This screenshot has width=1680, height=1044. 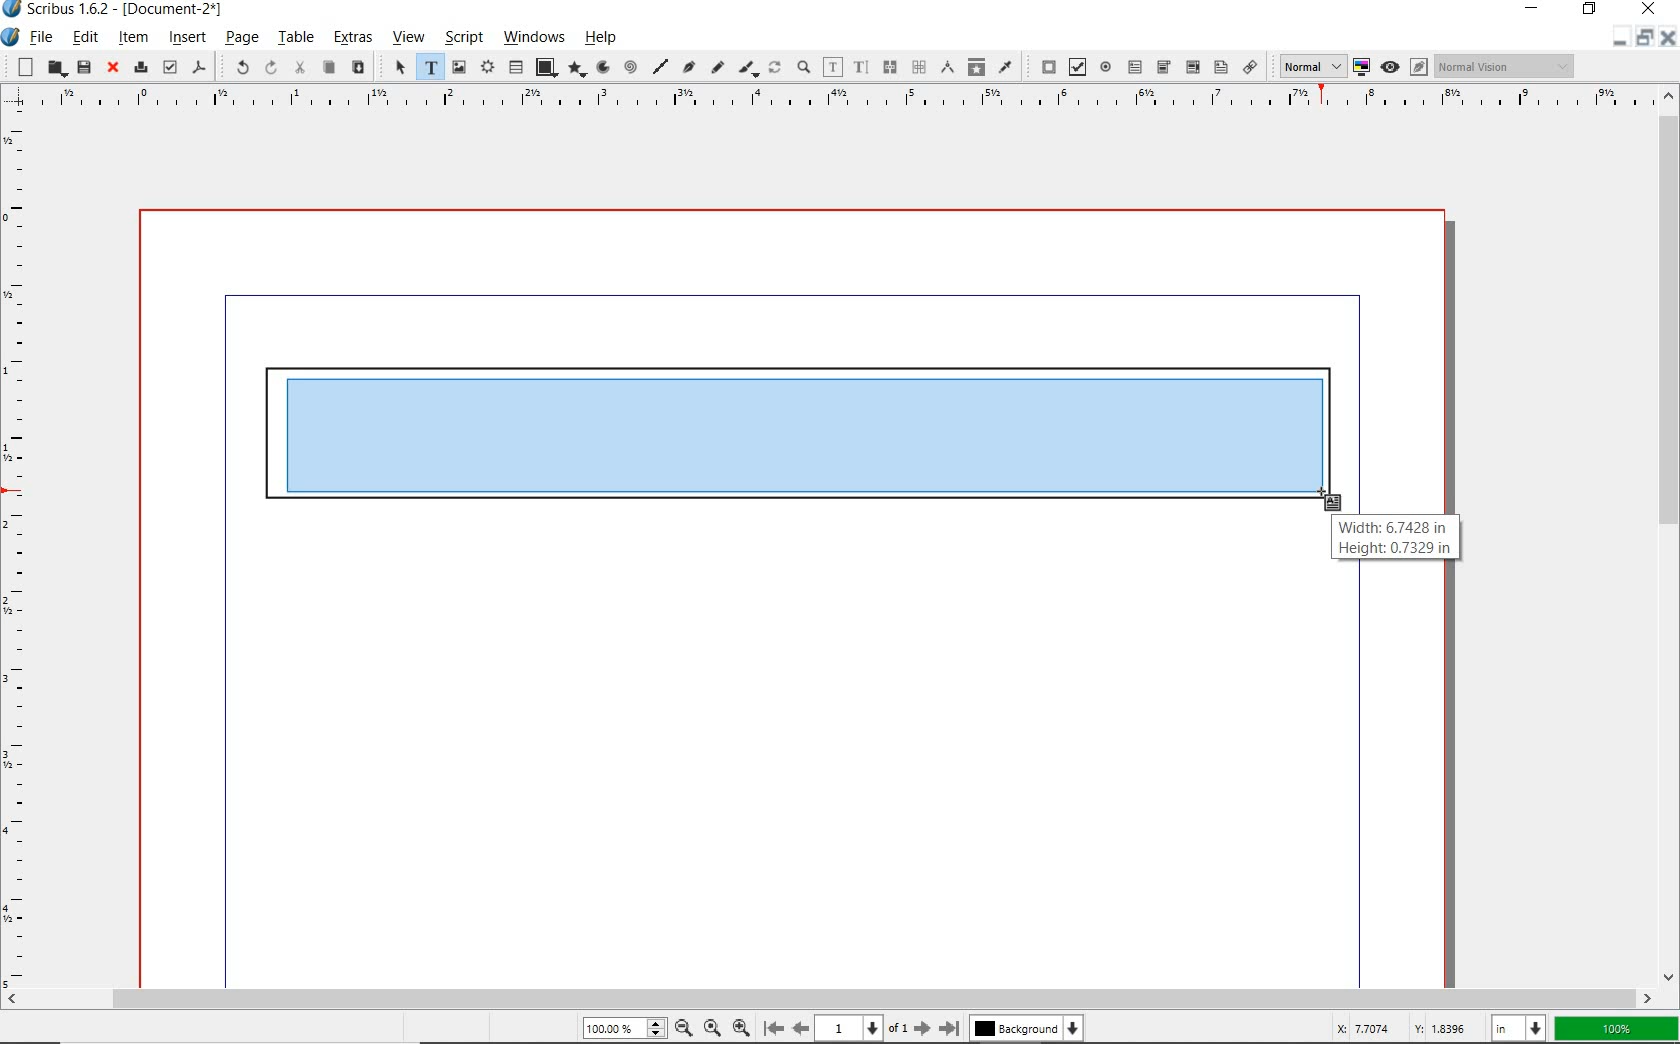 What do you see at coordinates (690, 68) in the screenshot?
I see `Bezier curve` at bounding box center [690, 68].